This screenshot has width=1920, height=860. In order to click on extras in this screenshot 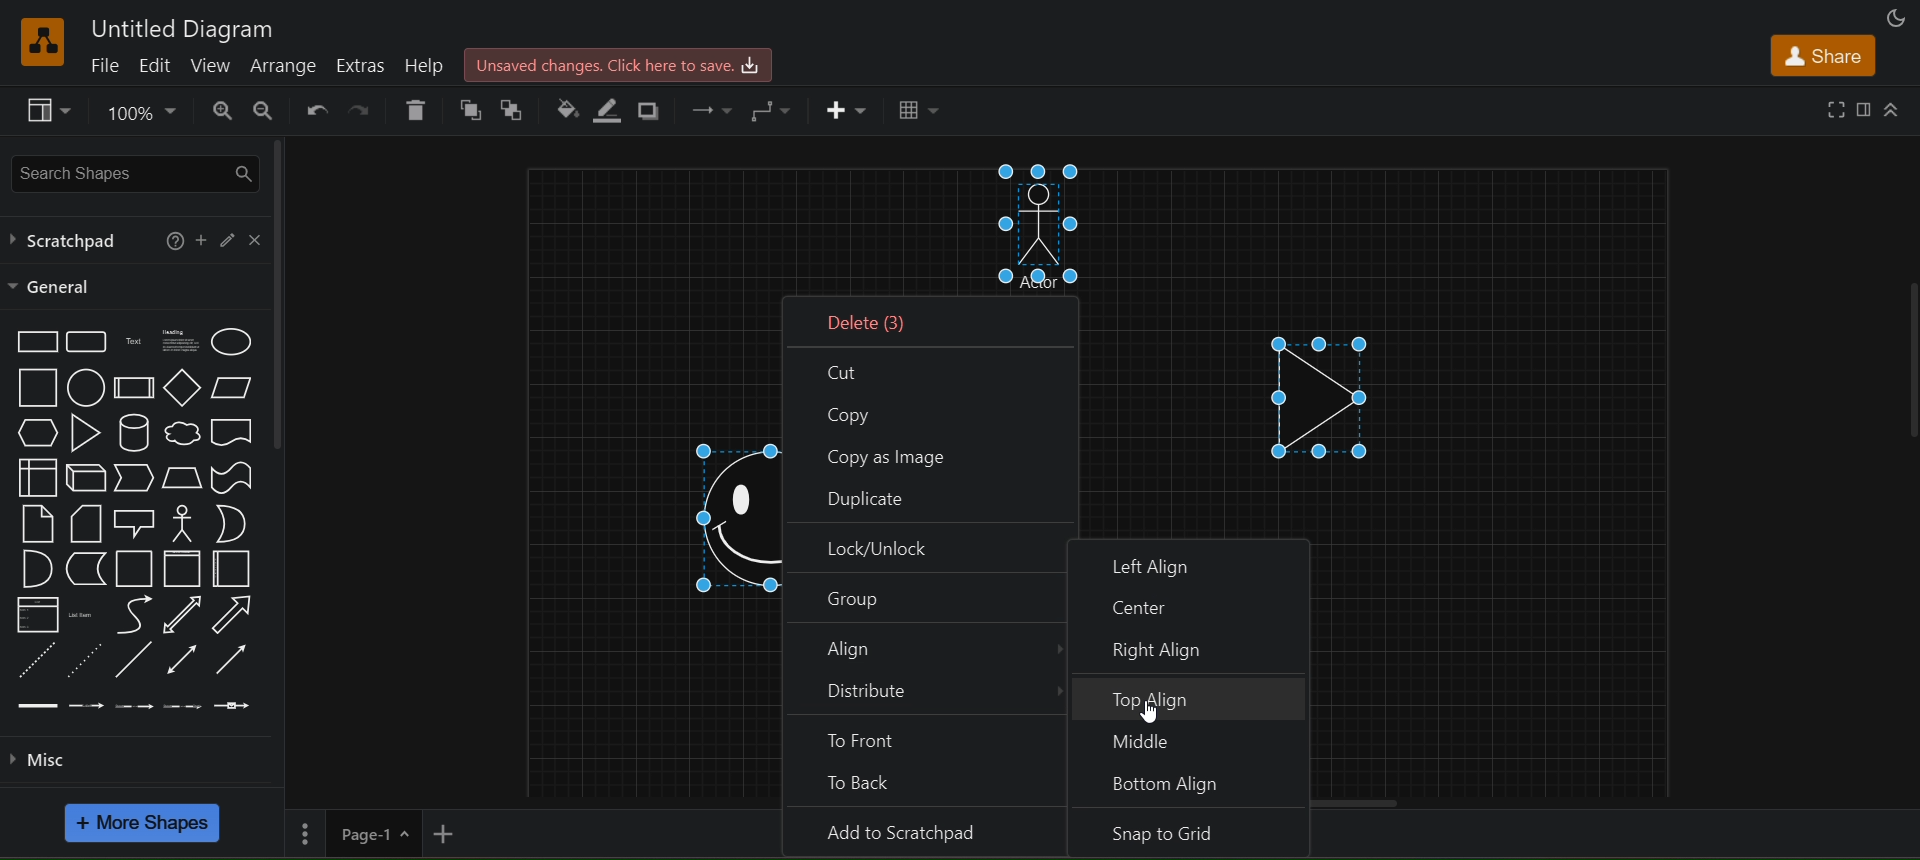, I will do `click(362, 66)`.